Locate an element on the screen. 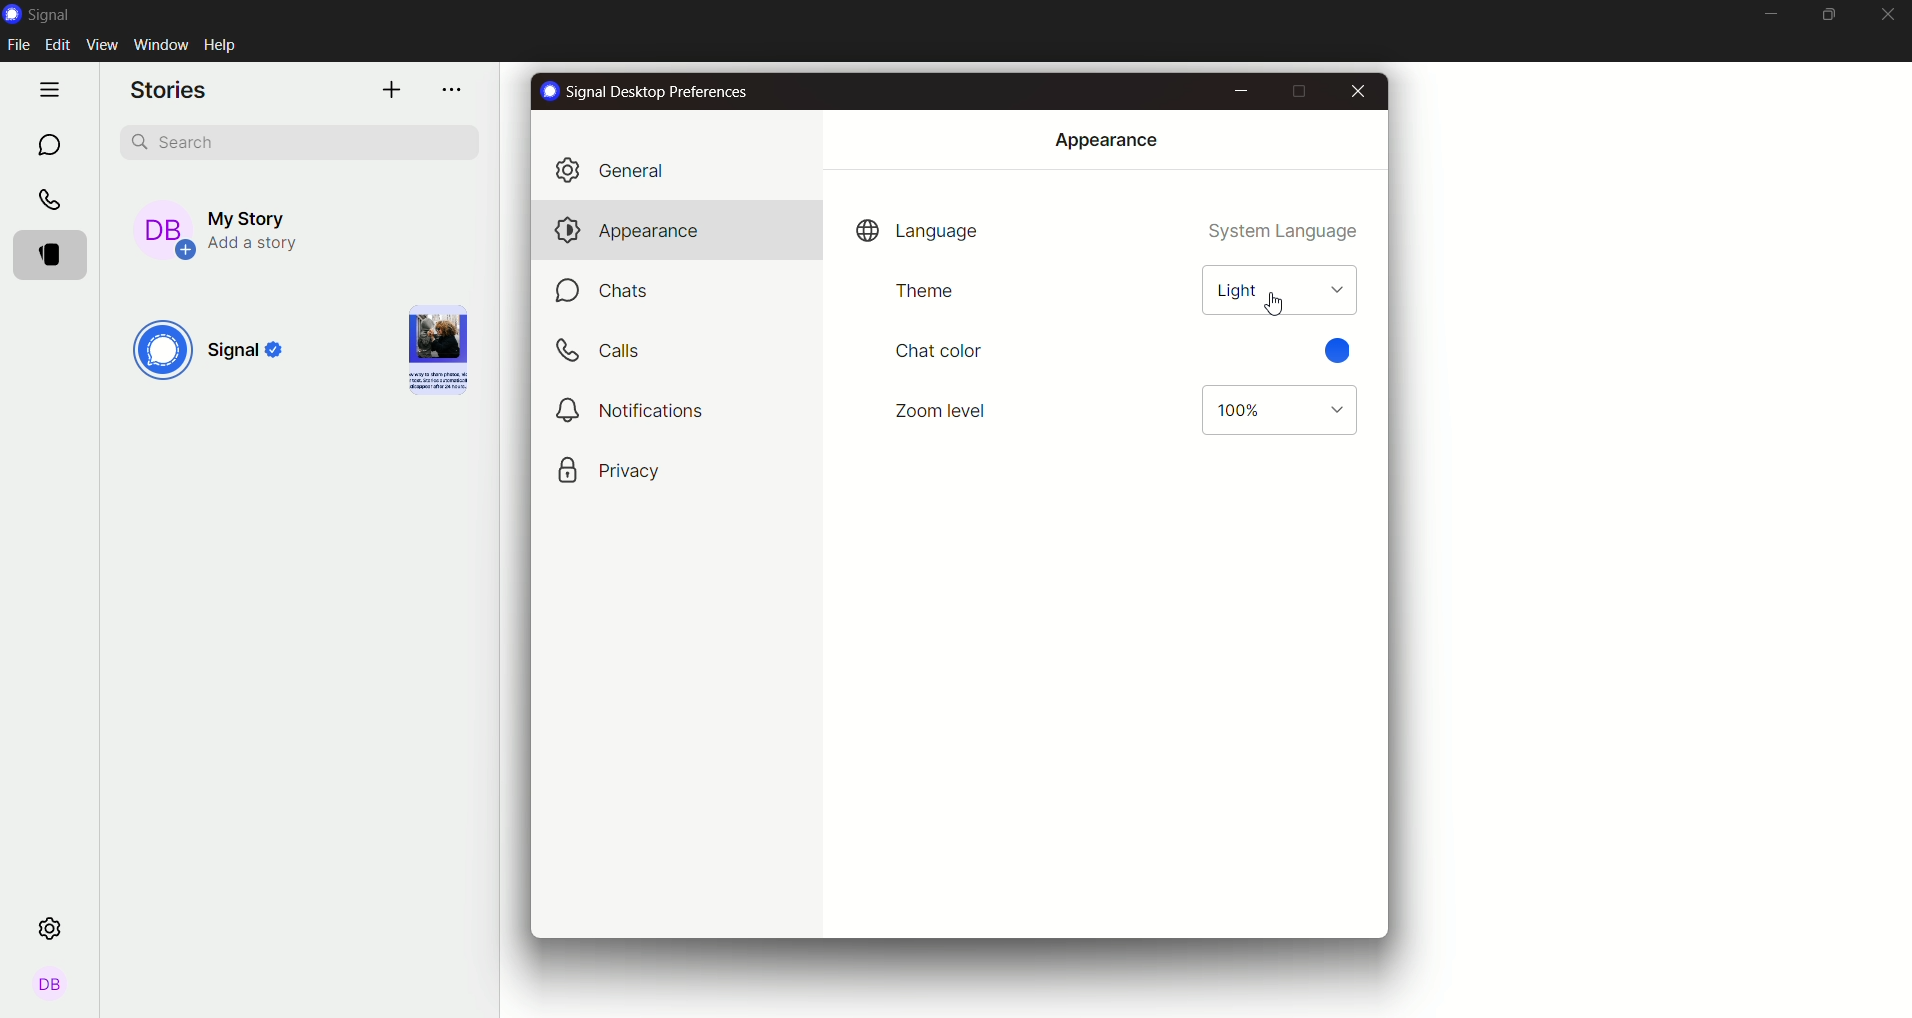  language is located at coordinates (918, 231).